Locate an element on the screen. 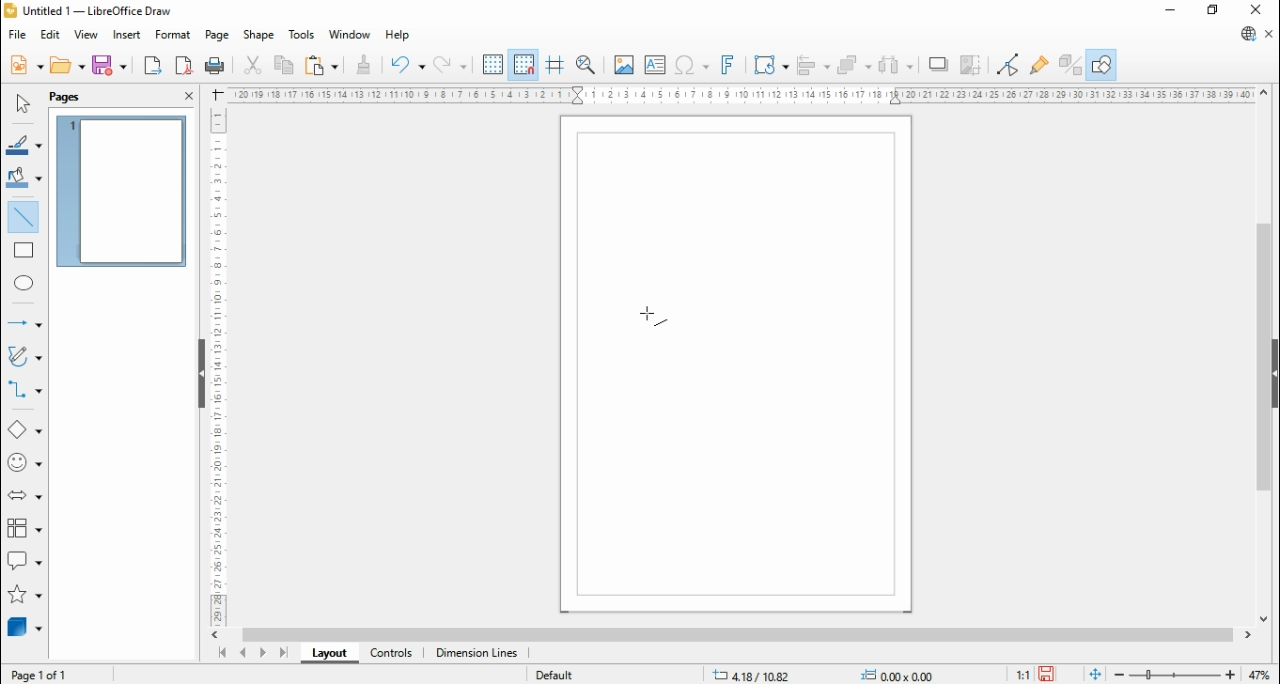 The height and width of the screenshot is (684, 1280). 0.00x0.00 is located at coordinates (900, 675).